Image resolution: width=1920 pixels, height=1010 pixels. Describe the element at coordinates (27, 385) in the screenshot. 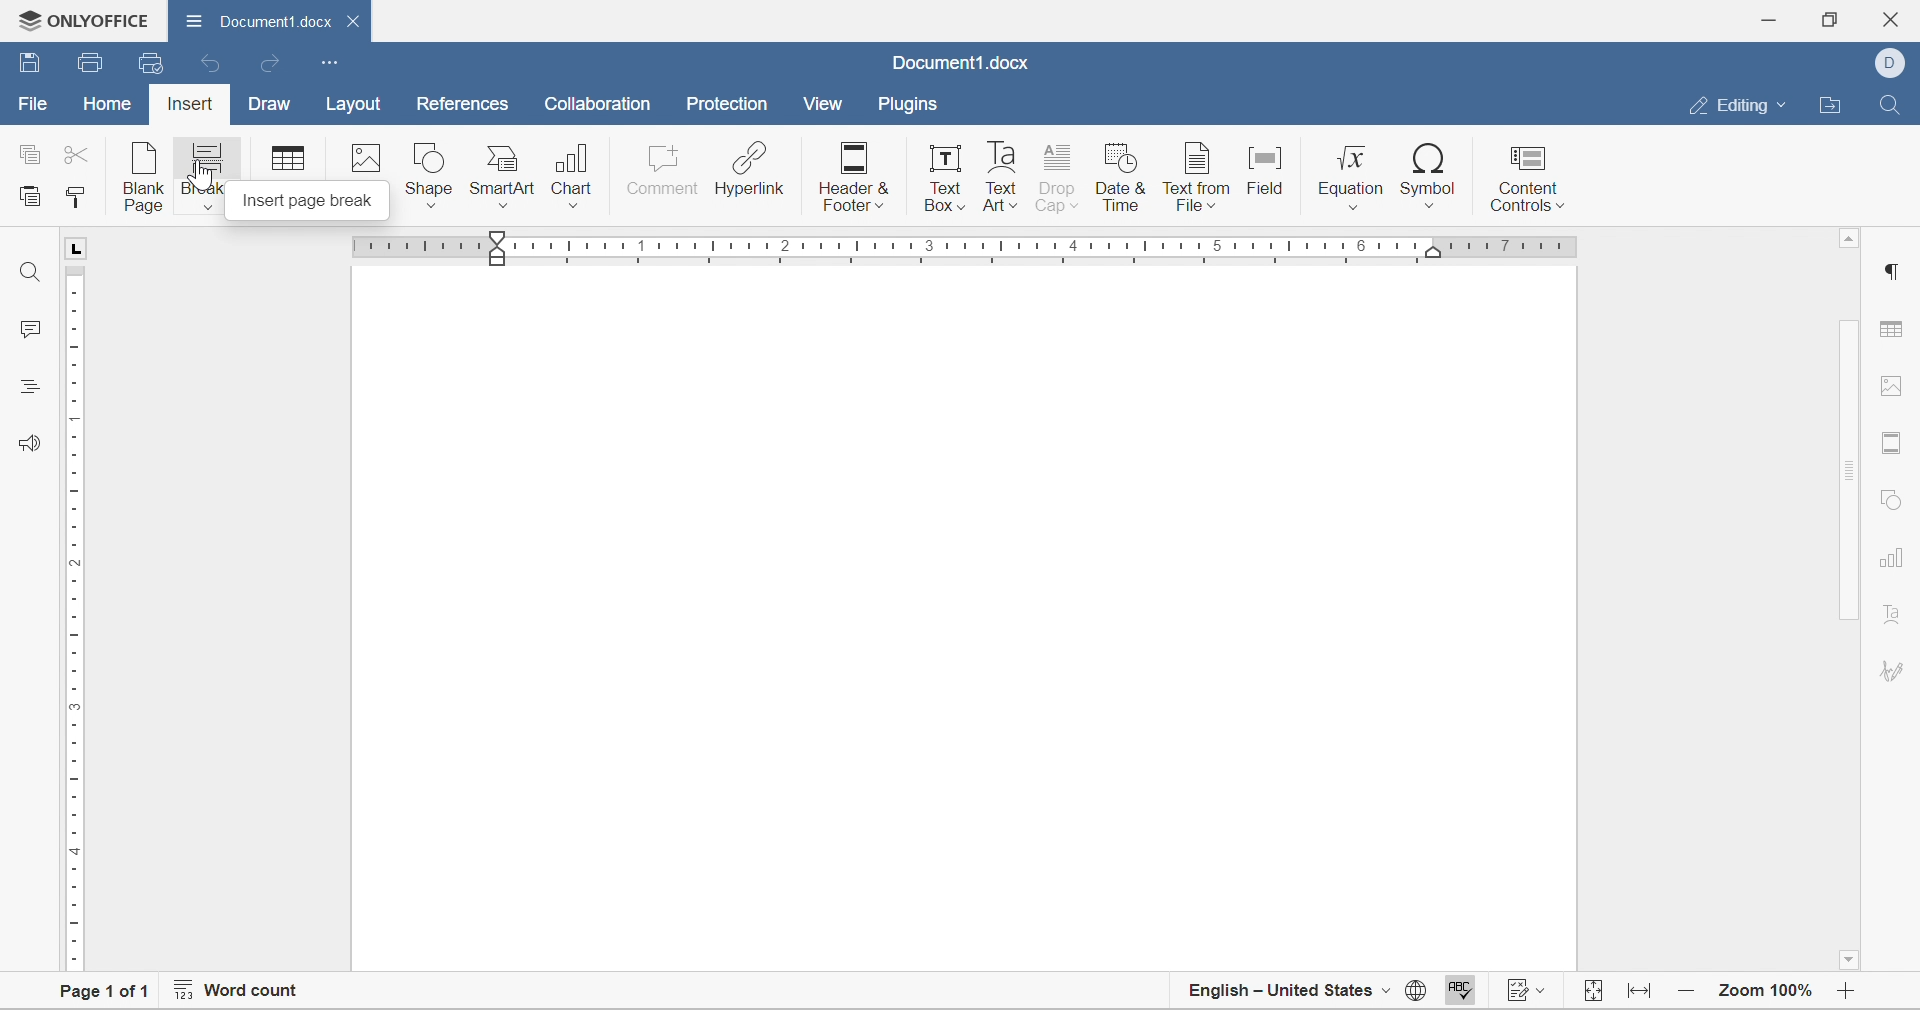

I see `Headings` at that location.